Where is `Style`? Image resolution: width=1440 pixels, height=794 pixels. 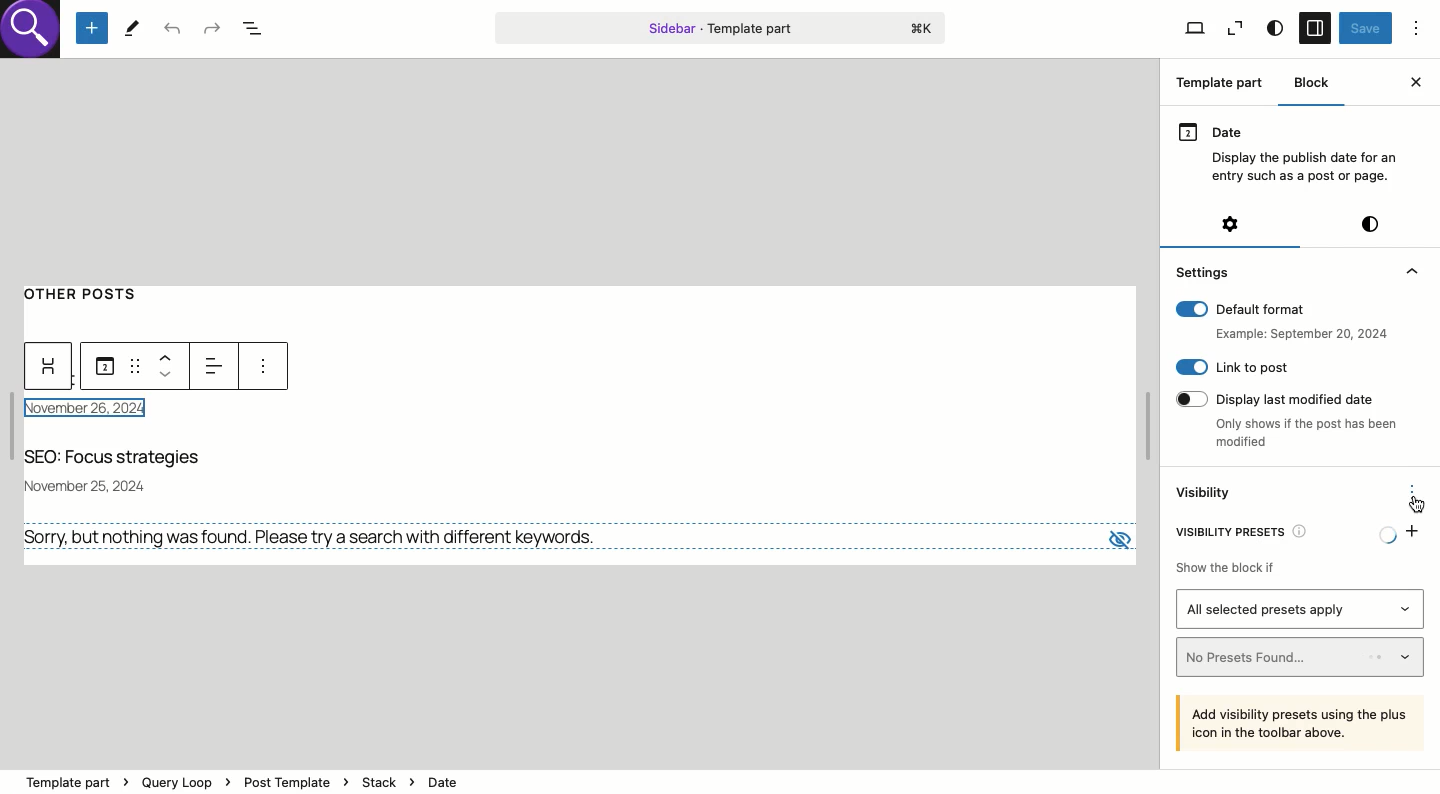 Style is located at coordinates (1370, 224).